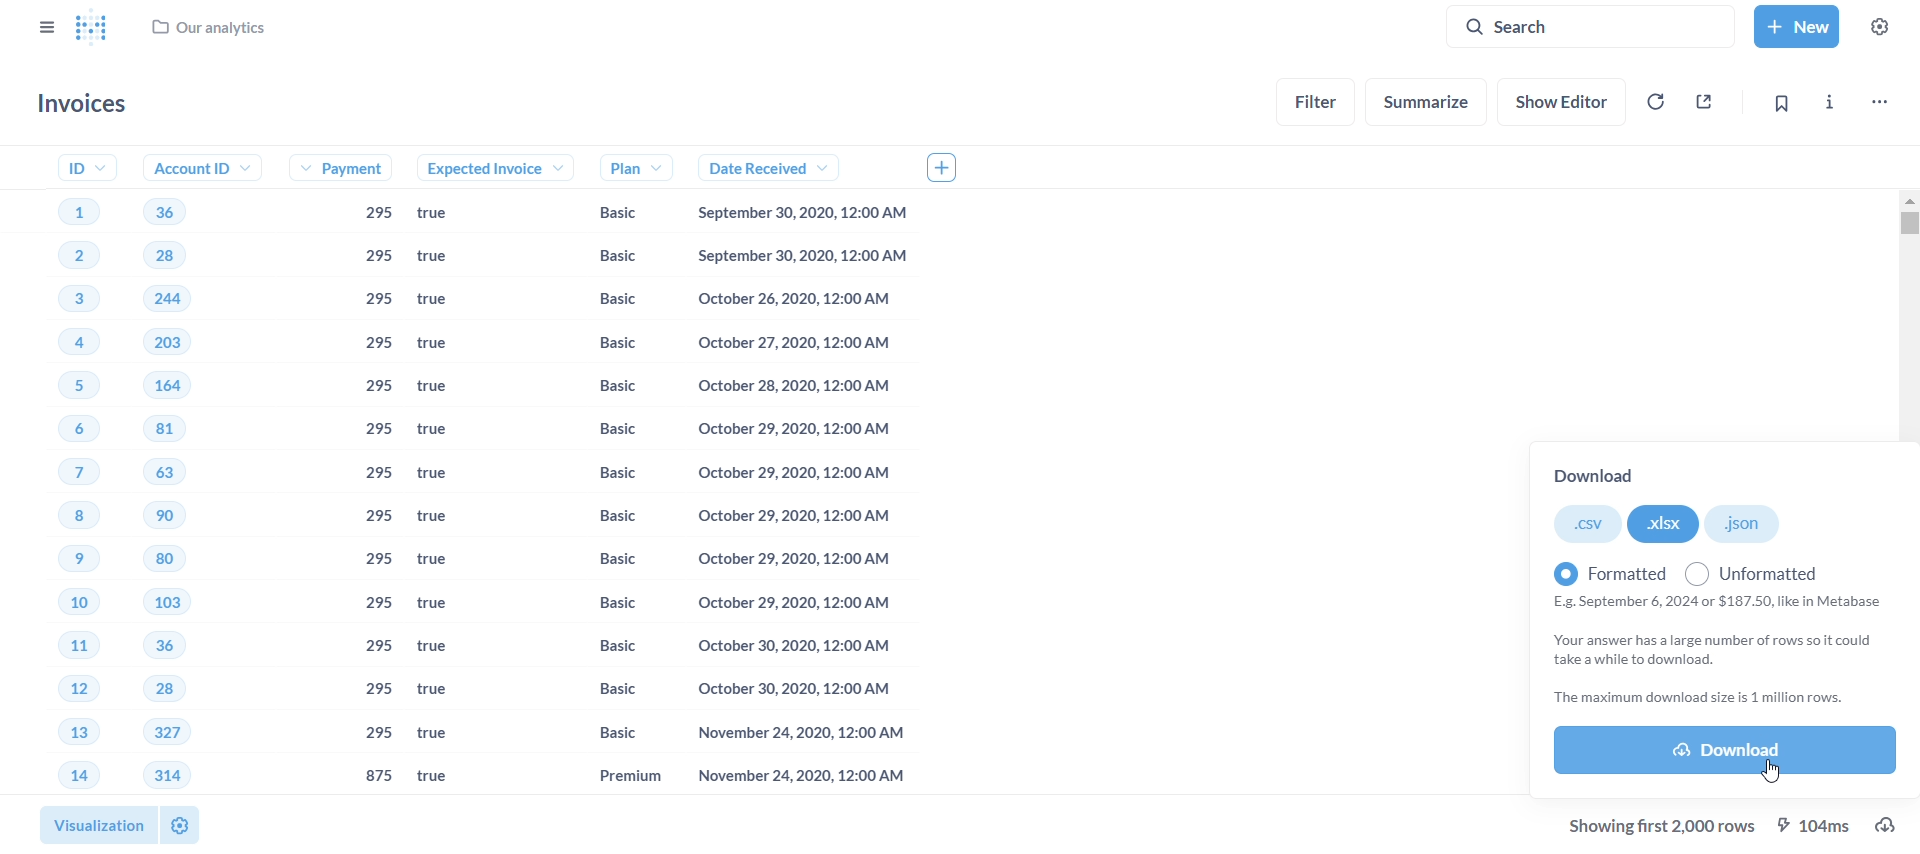 Image resolution: width=1920 pixels, height=854 pixels. I want to click on 295, so click(377, 734).